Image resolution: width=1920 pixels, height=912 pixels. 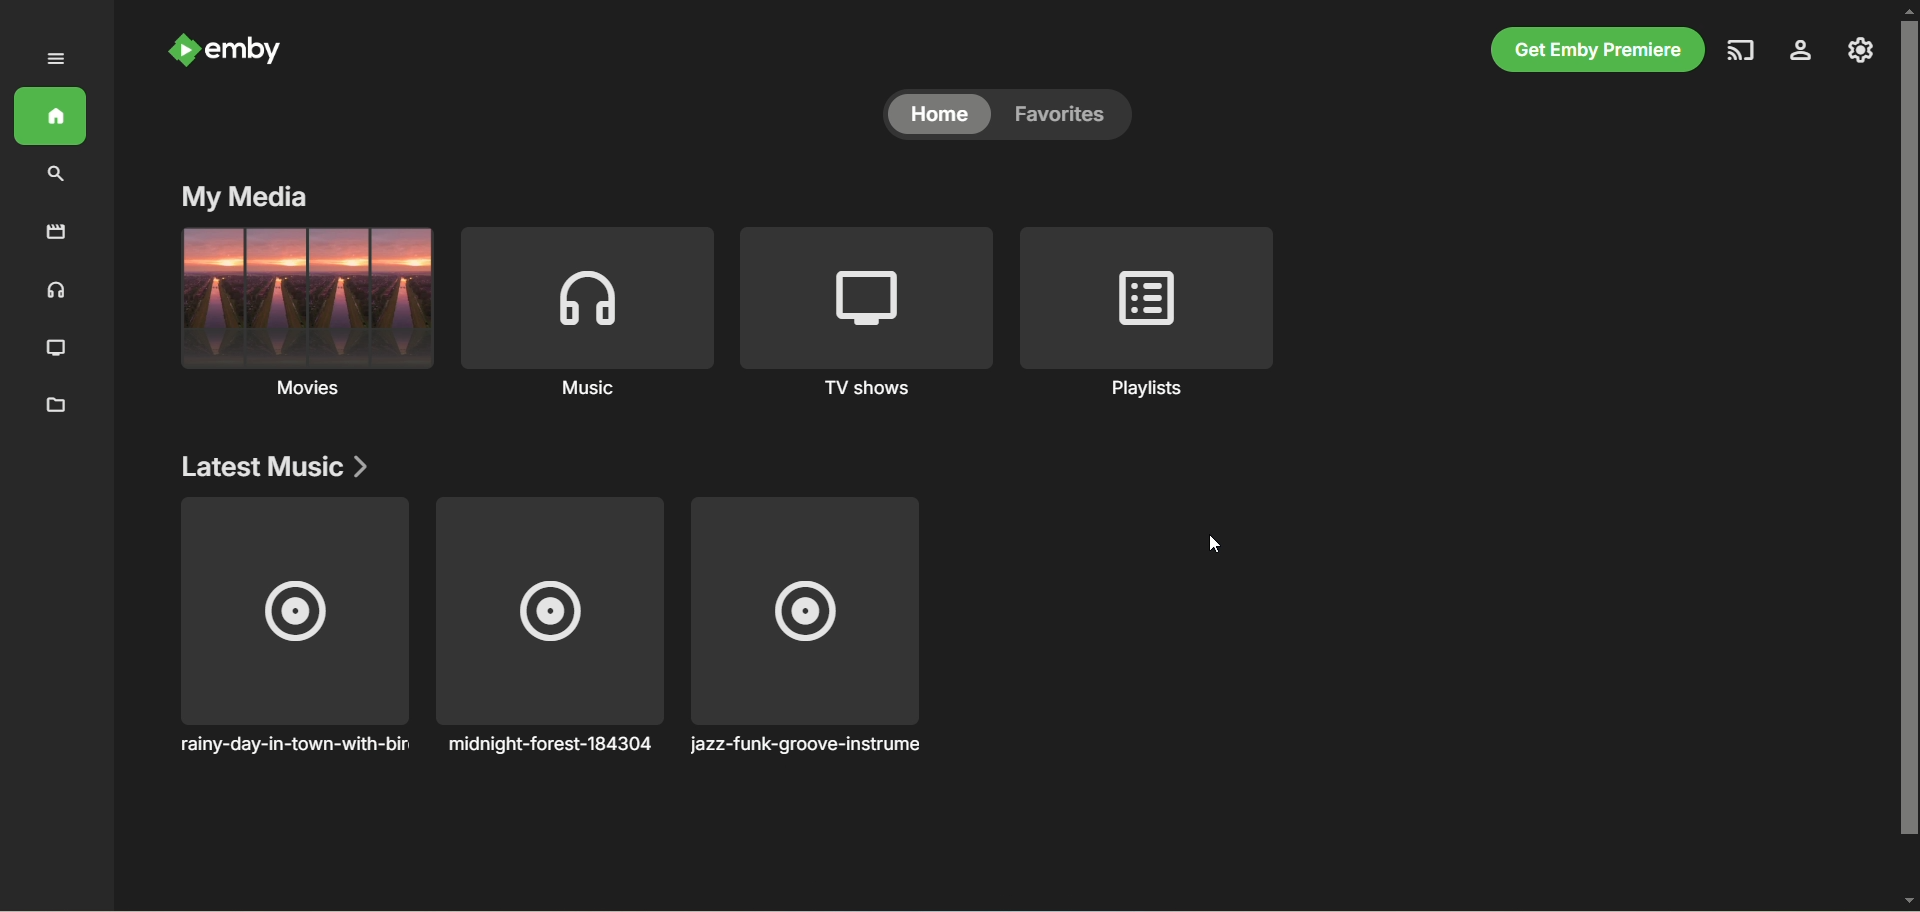 What do you see at coordinates (549, 626) in the screenshot?
I see `Music album` at bounding box center [549, 626].